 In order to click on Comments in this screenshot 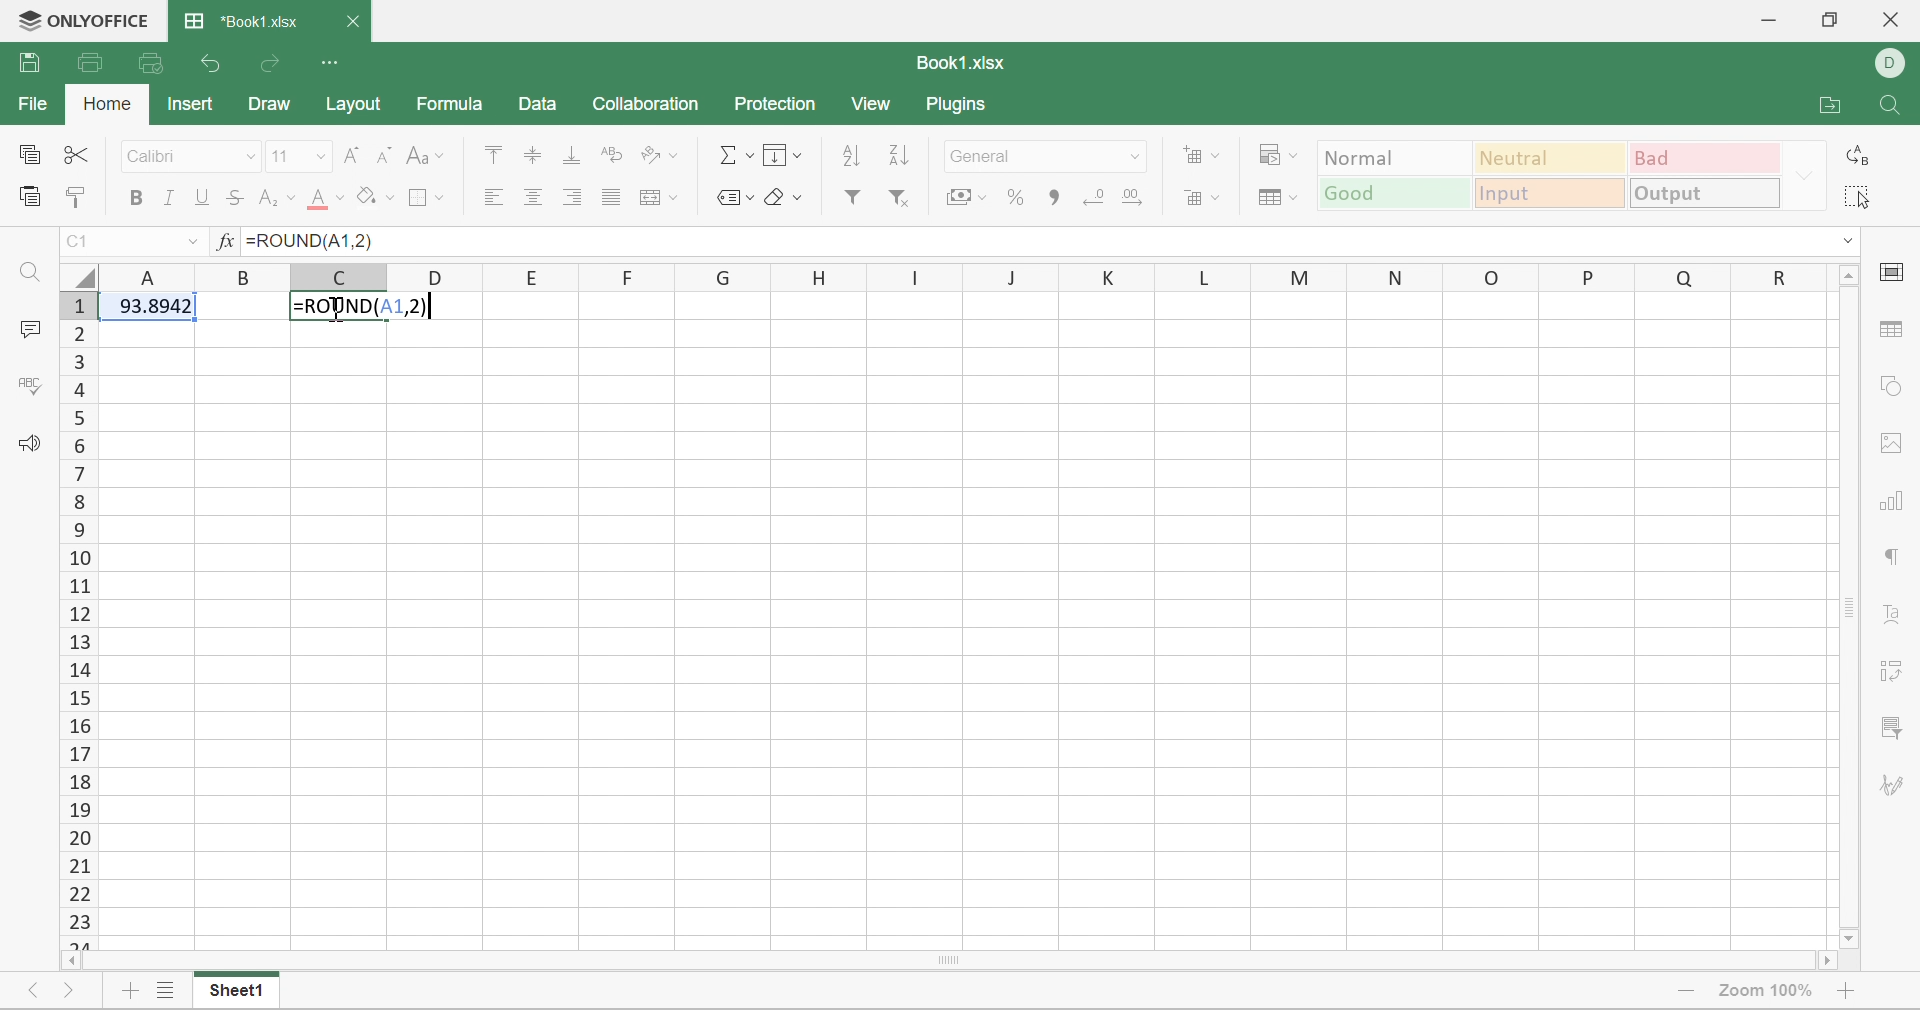, I will do `click(28, 330)`.